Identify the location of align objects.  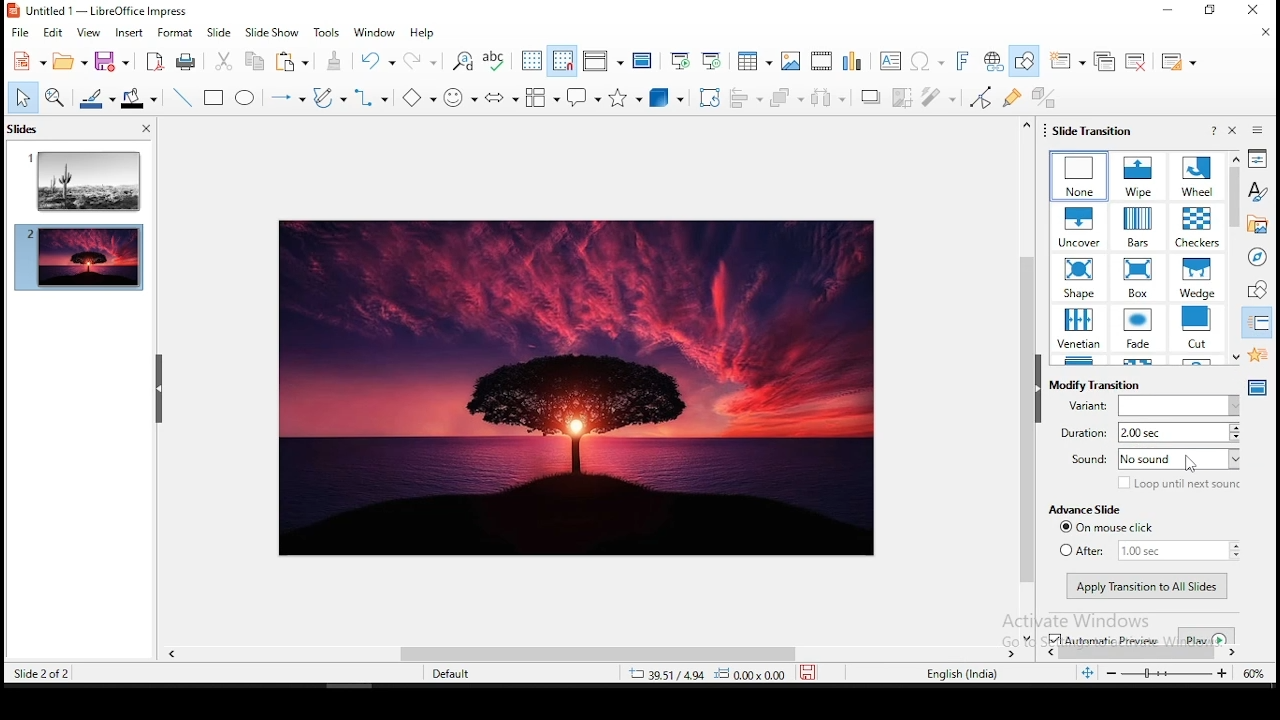
(749, 99).